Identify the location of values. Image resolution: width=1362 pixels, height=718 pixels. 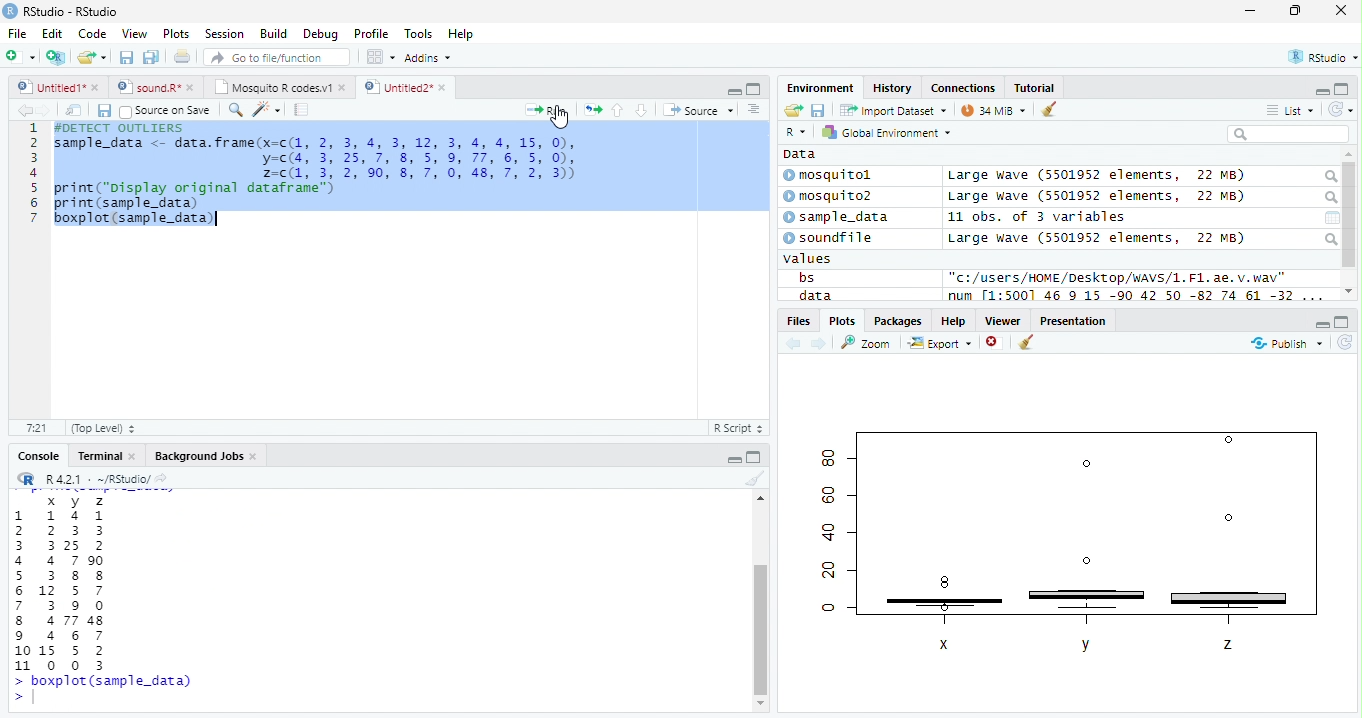
(808, 259).